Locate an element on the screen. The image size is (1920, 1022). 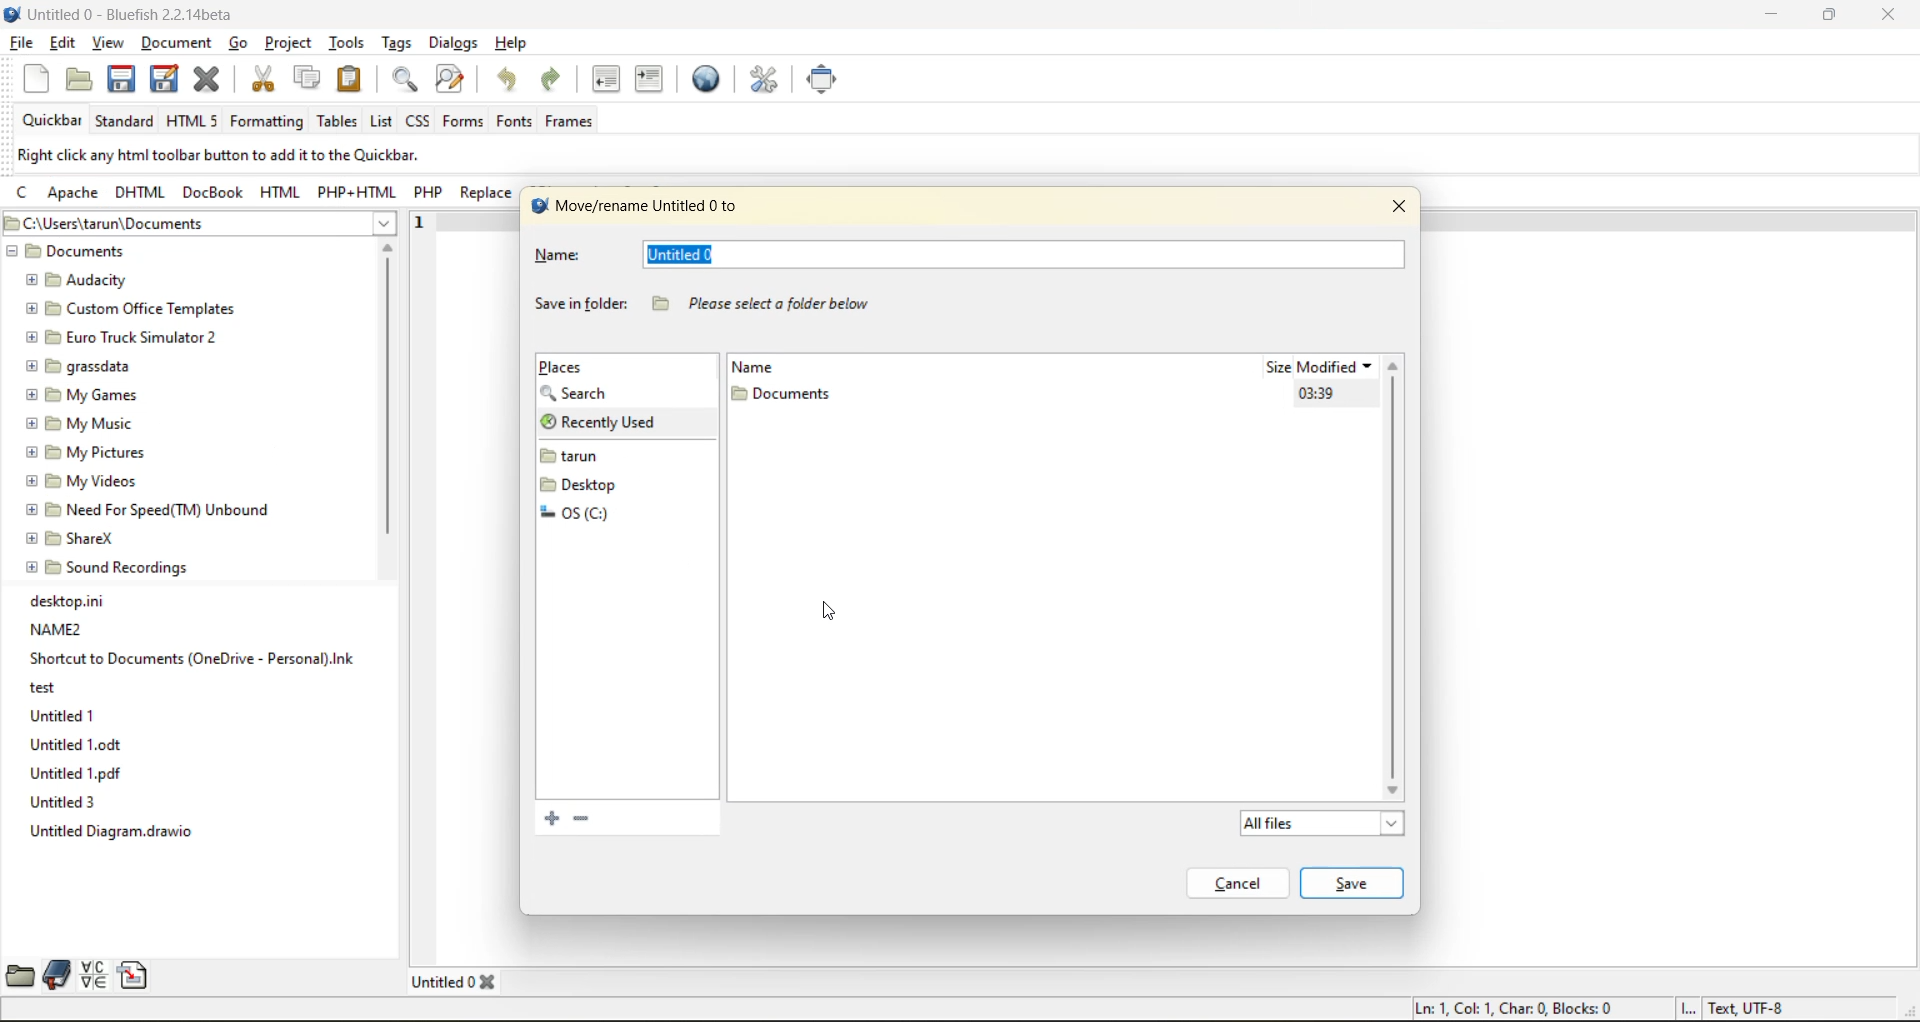
folders is located at coordinates (591, 483).